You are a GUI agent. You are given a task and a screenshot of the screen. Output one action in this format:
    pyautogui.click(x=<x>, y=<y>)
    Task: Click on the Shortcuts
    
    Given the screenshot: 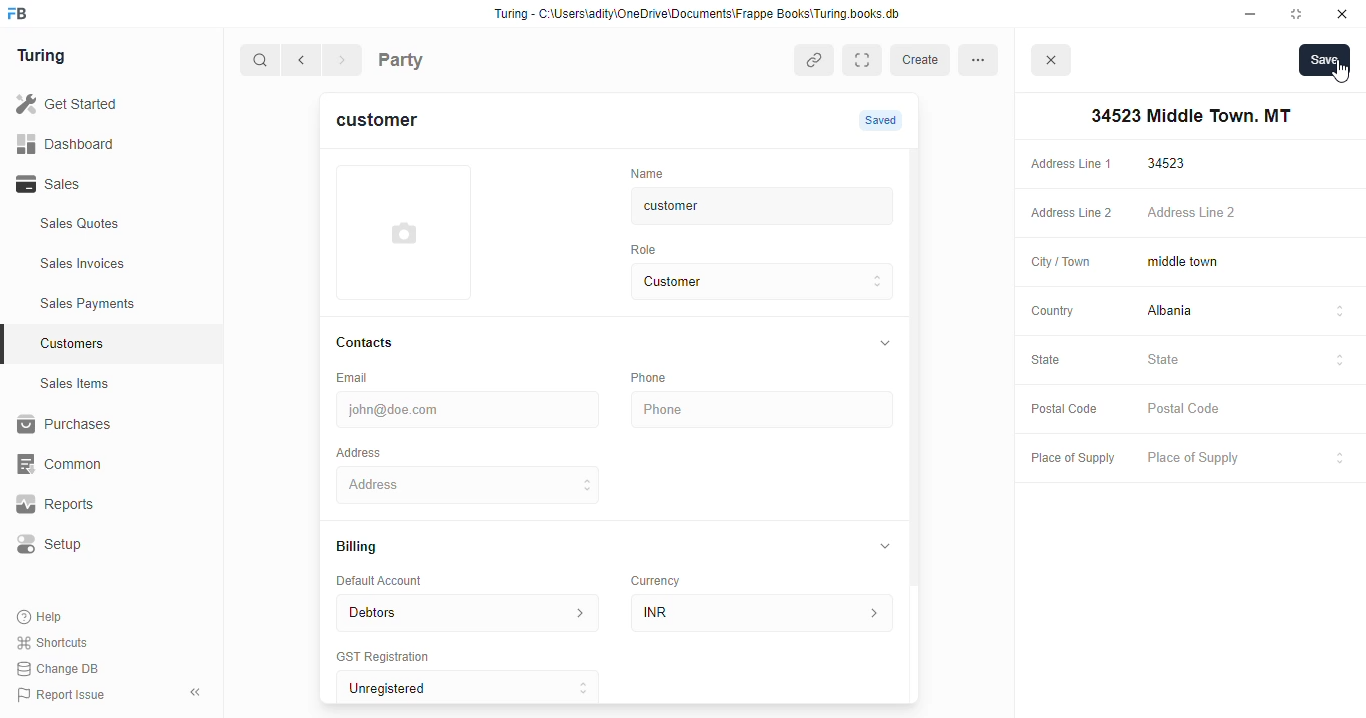 What is the action you would take?
    pyautogui.click(x=58, y=643)
    